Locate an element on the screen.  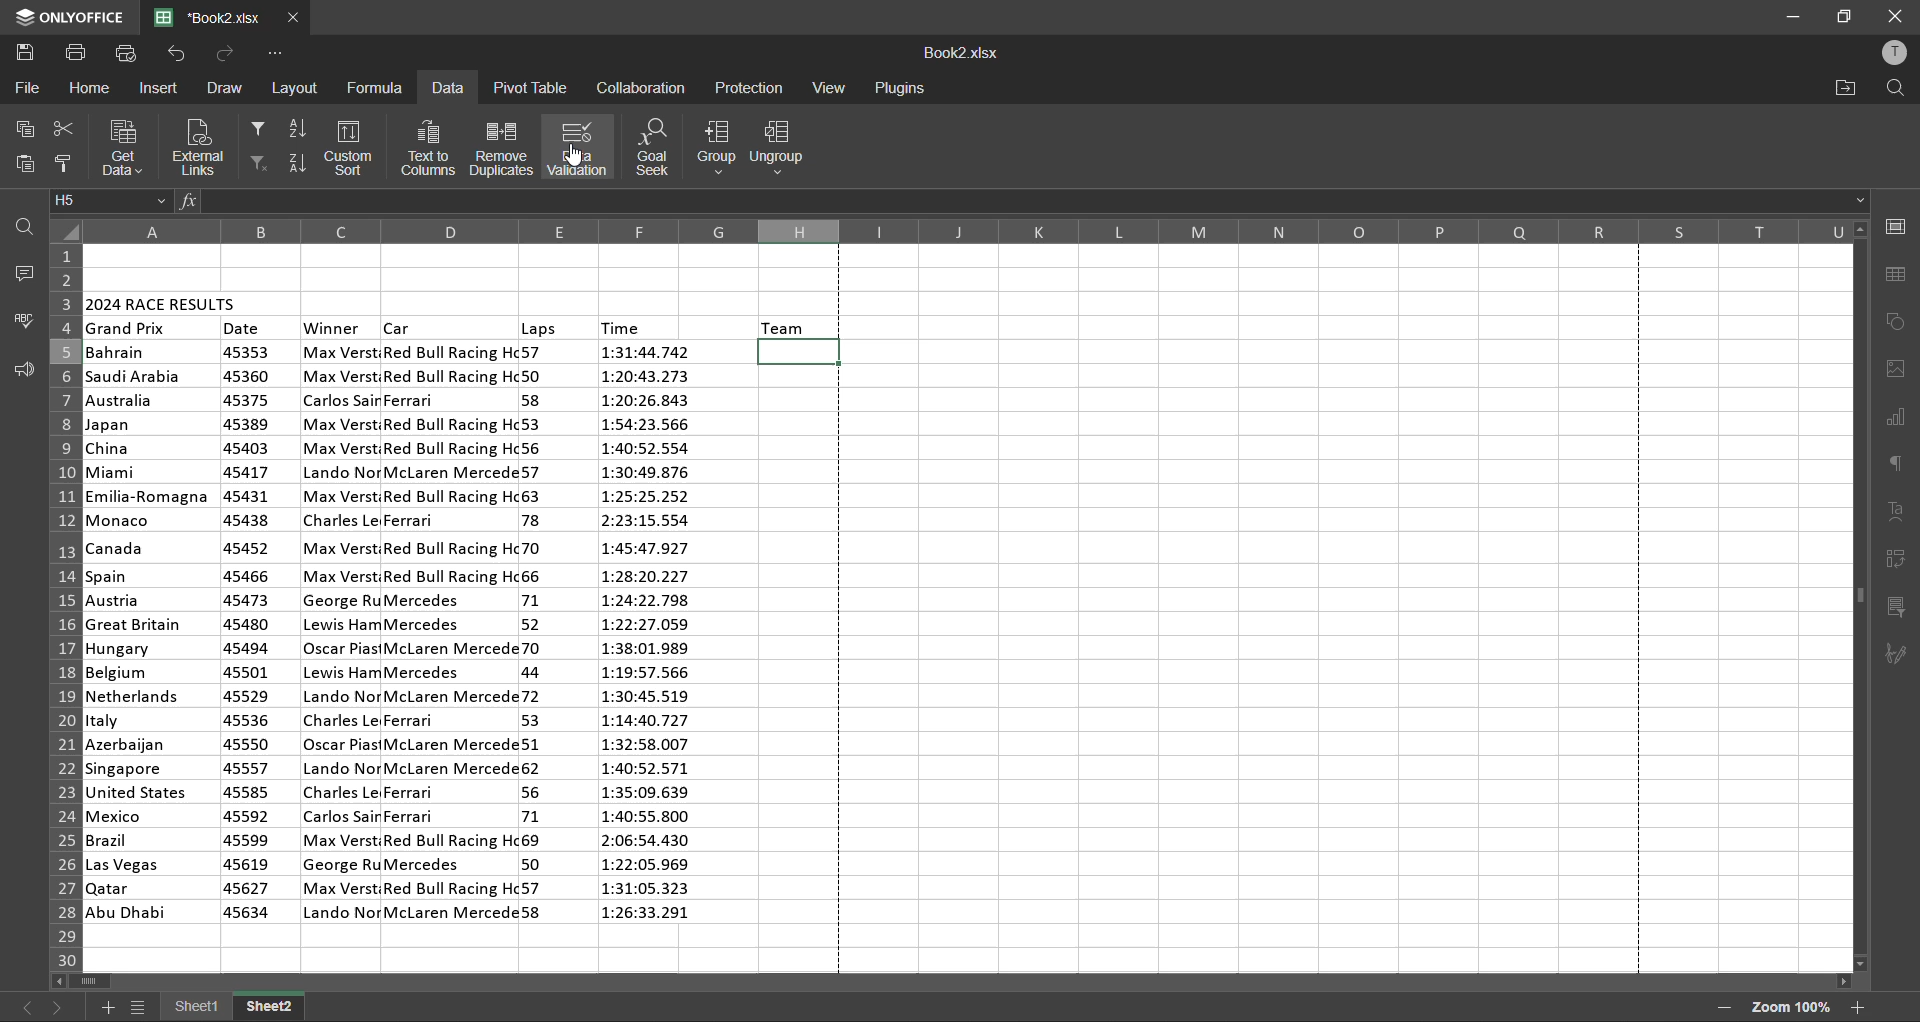
laps is located at coordinates (536, 635).